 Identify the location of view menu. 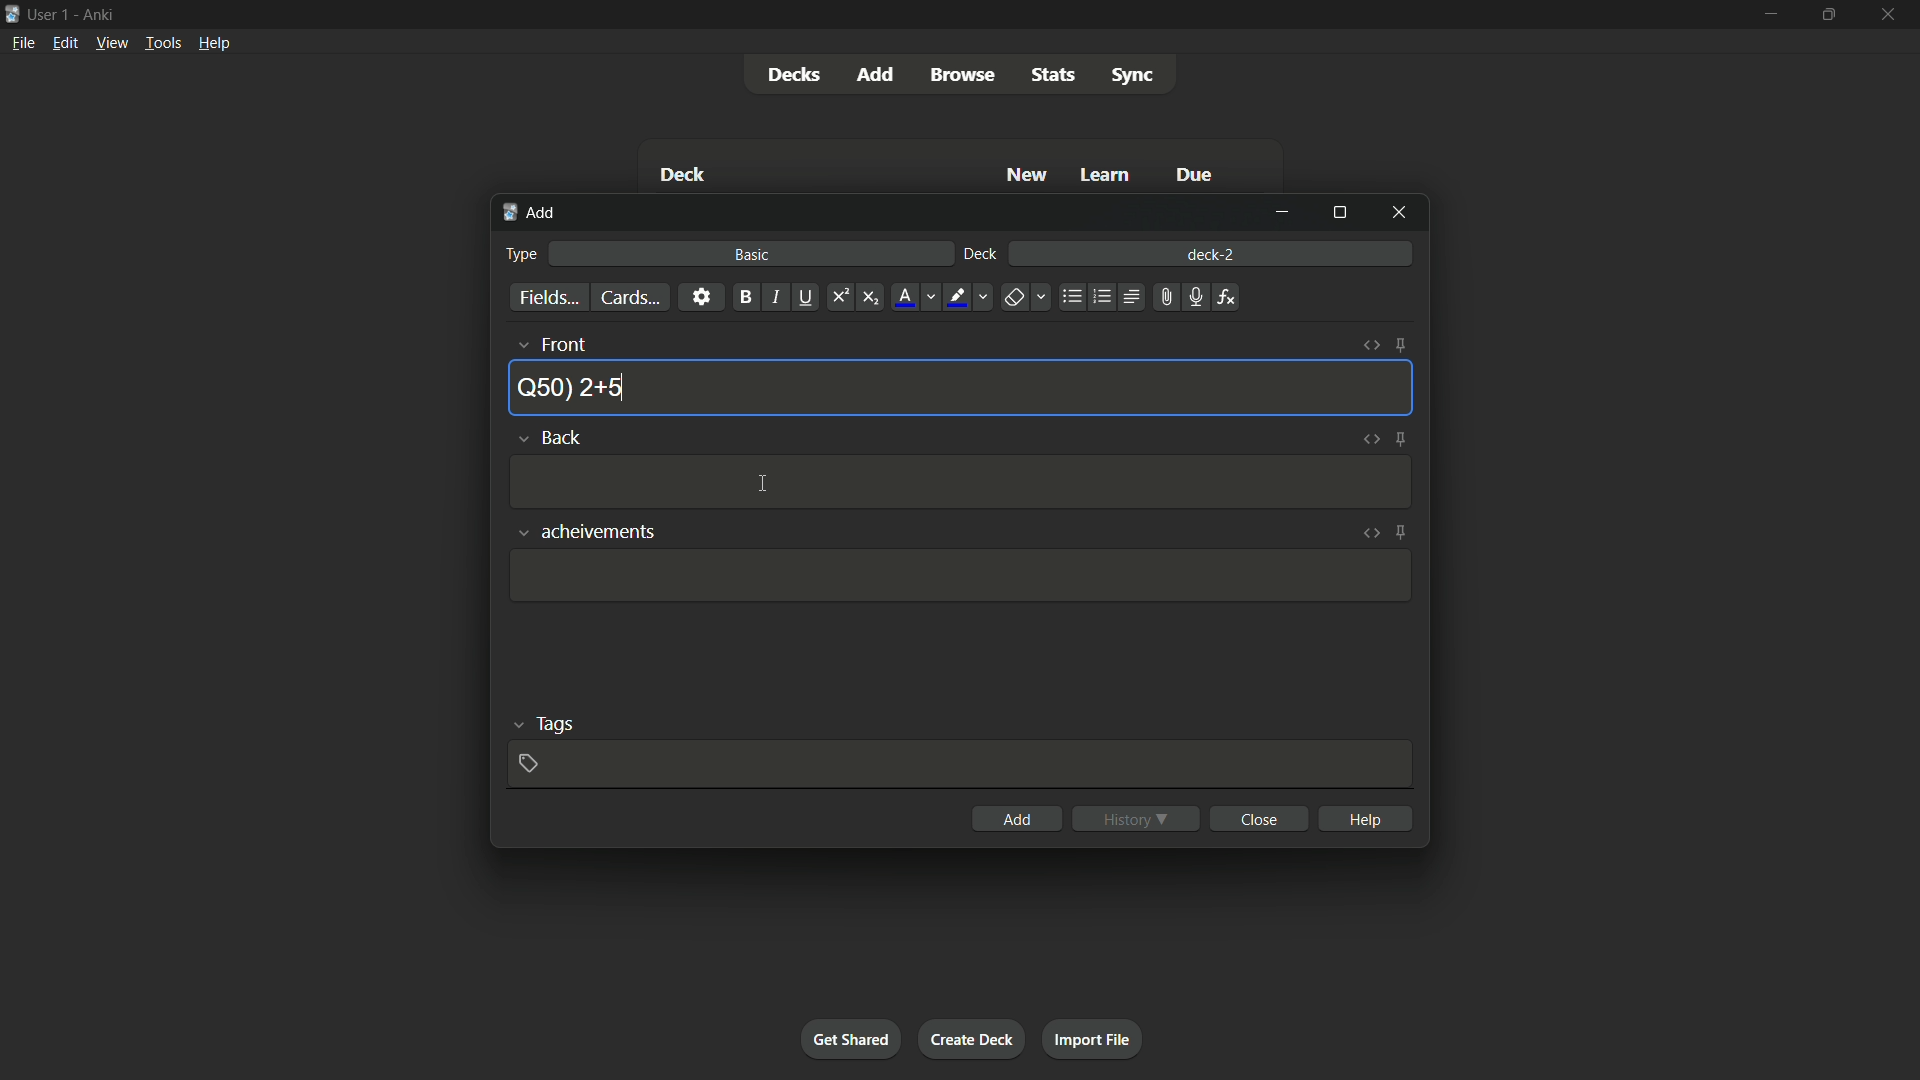
(112, 43).